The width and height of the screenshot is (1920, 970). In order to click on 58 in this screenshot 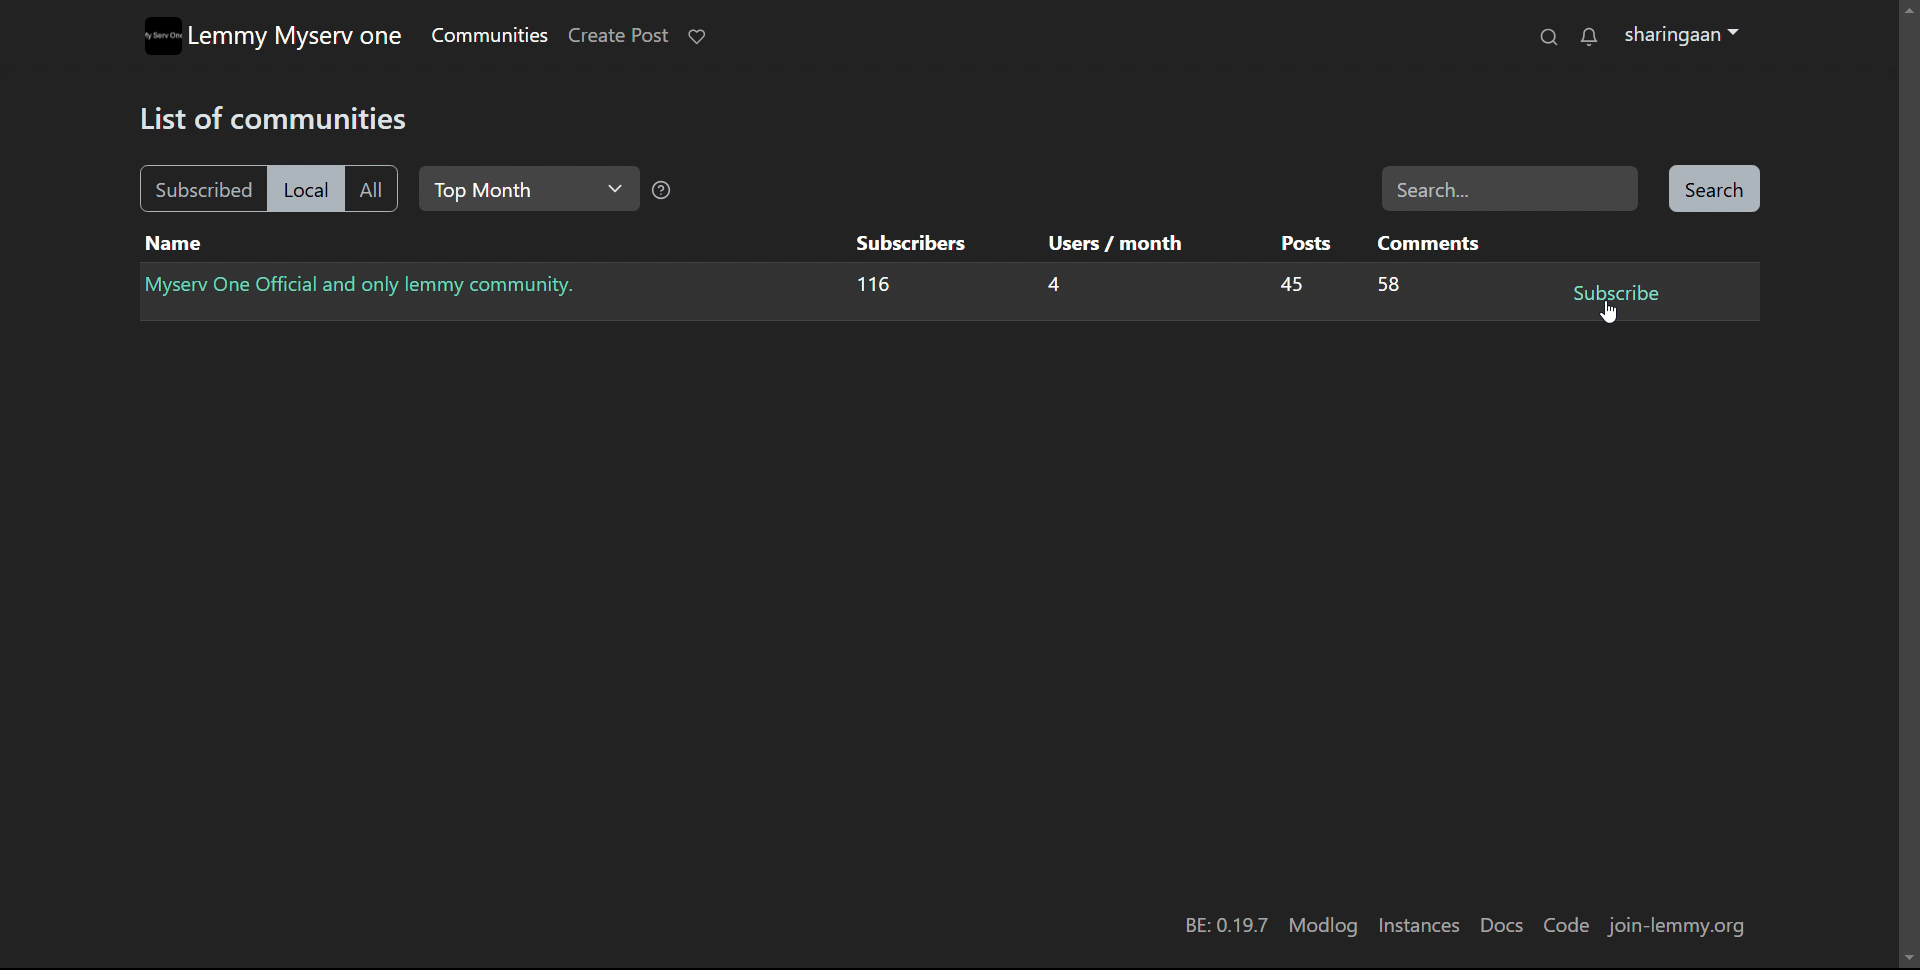, I will do `click(1390, 287)`.